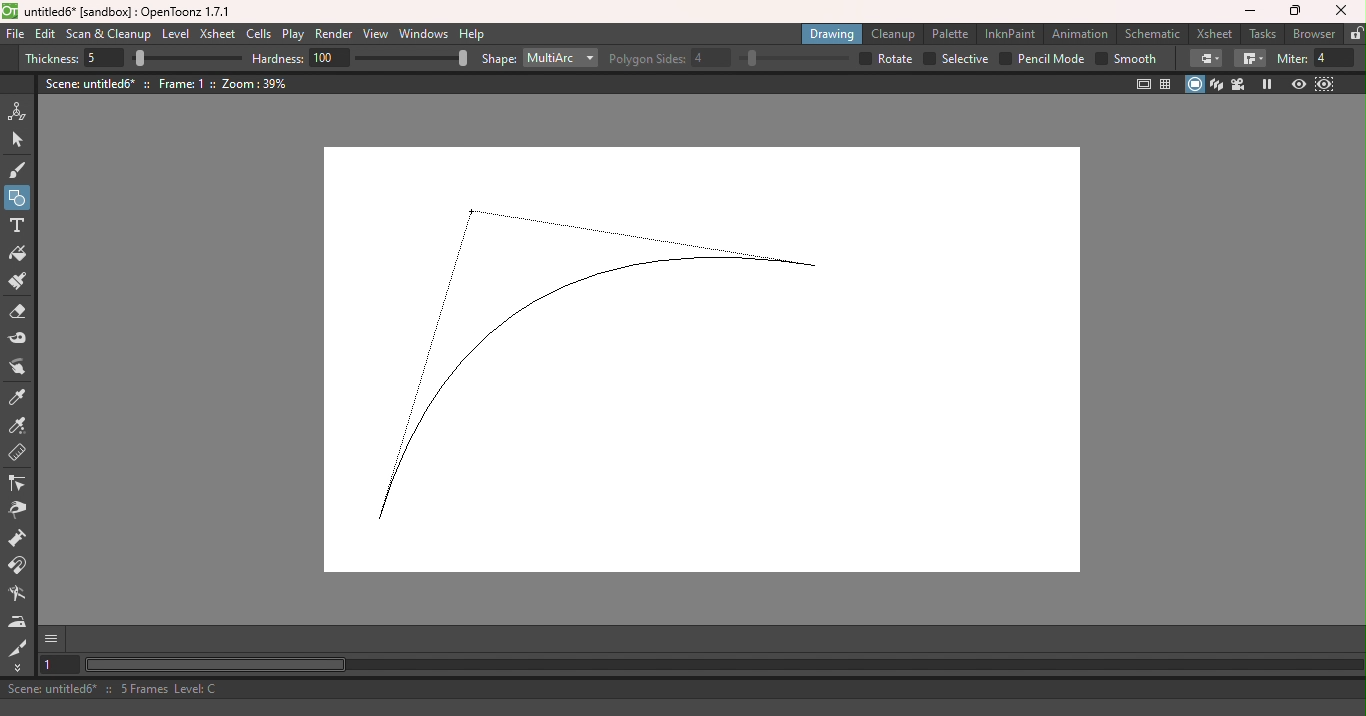 This screenshot has width=1366, height=716. What do you see at coordinates (1292, 13) in the screenshot?
I see `Maximize` at bounding box center [1292, 13].